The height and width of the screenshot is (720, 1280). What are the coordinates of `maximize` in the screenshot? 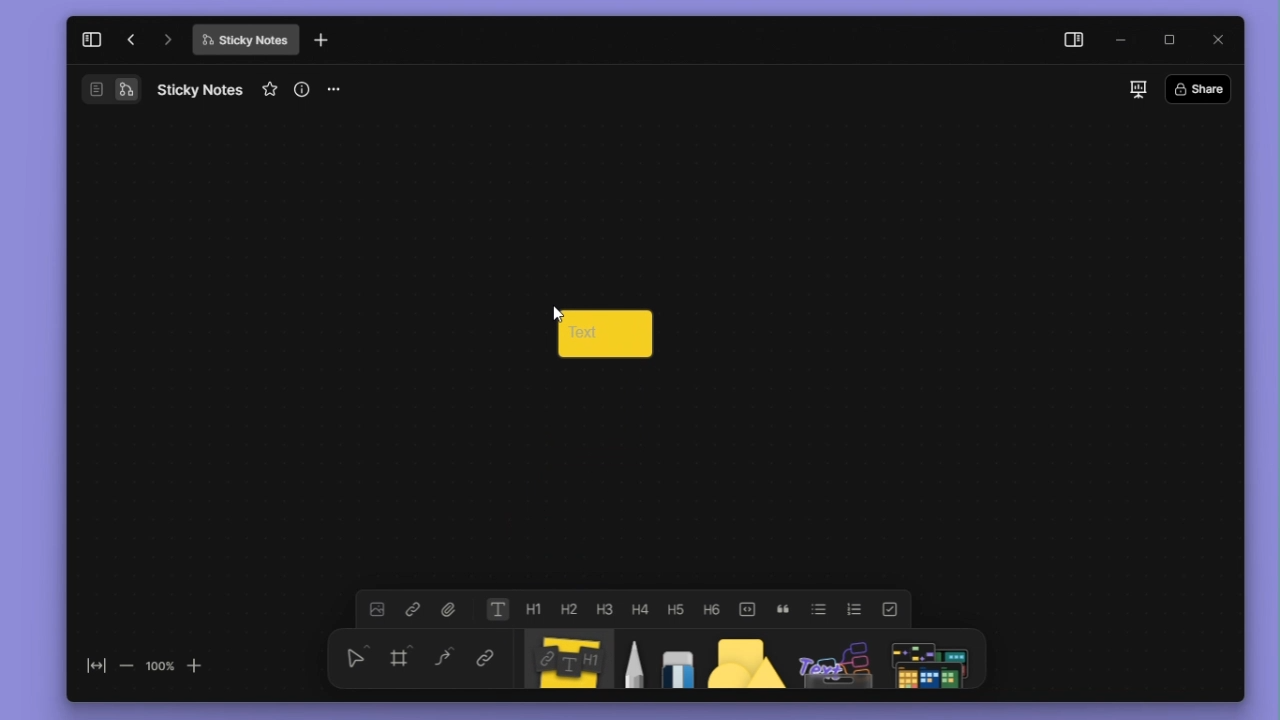 It's located at (1170, 40).